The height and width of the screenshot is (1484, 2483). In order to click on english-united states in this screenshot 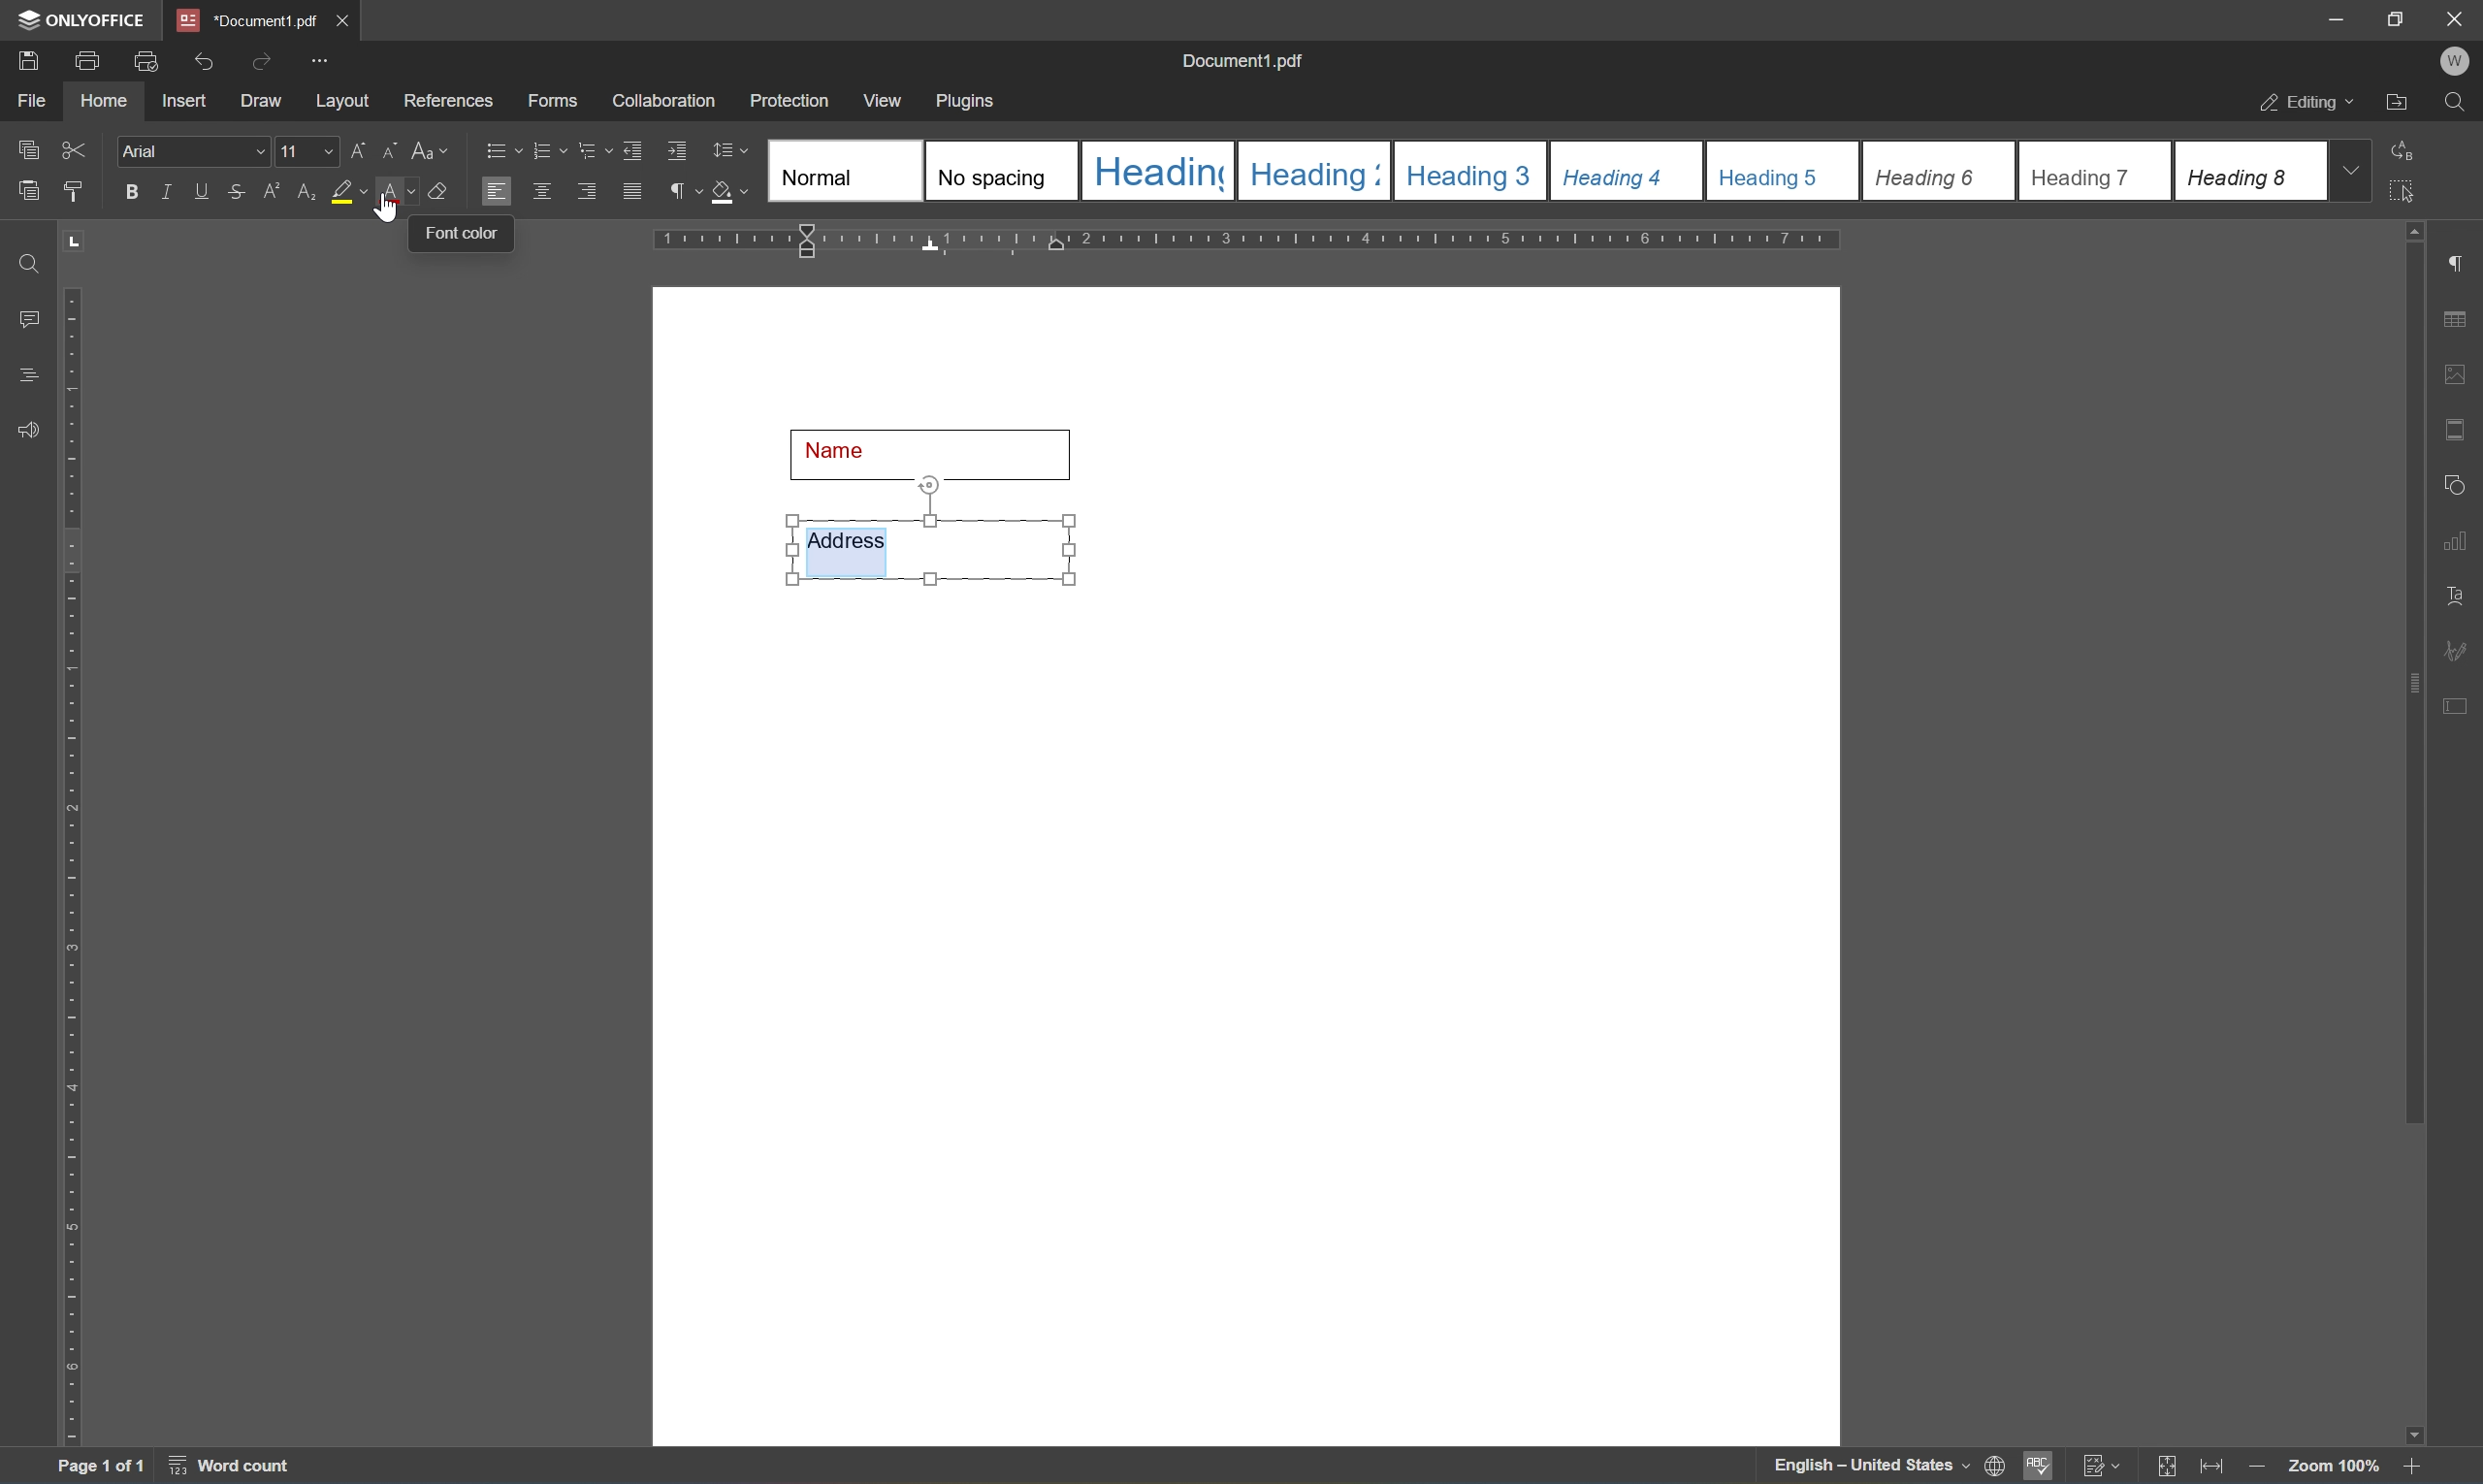, I will do `click(1873, 1470)`.